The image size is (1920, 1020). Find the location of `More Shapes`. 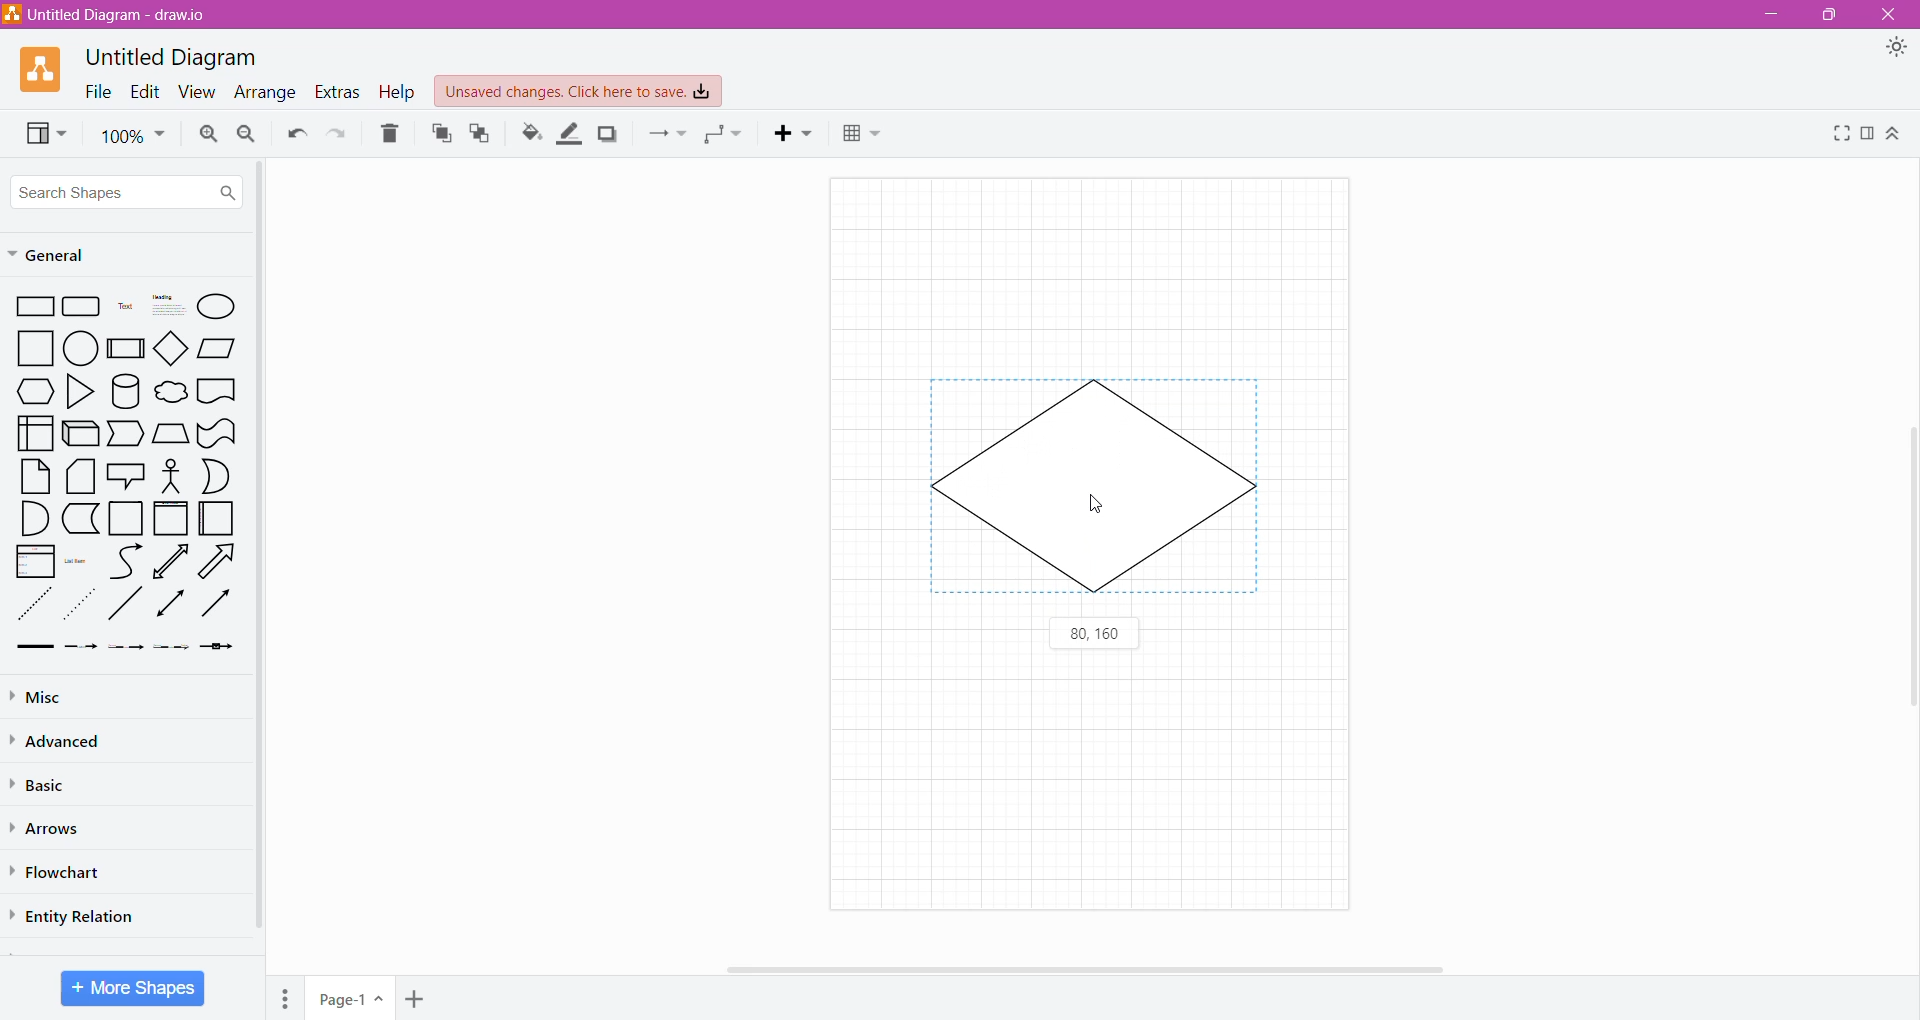

More Shapes is located at coordinates (133, 988).